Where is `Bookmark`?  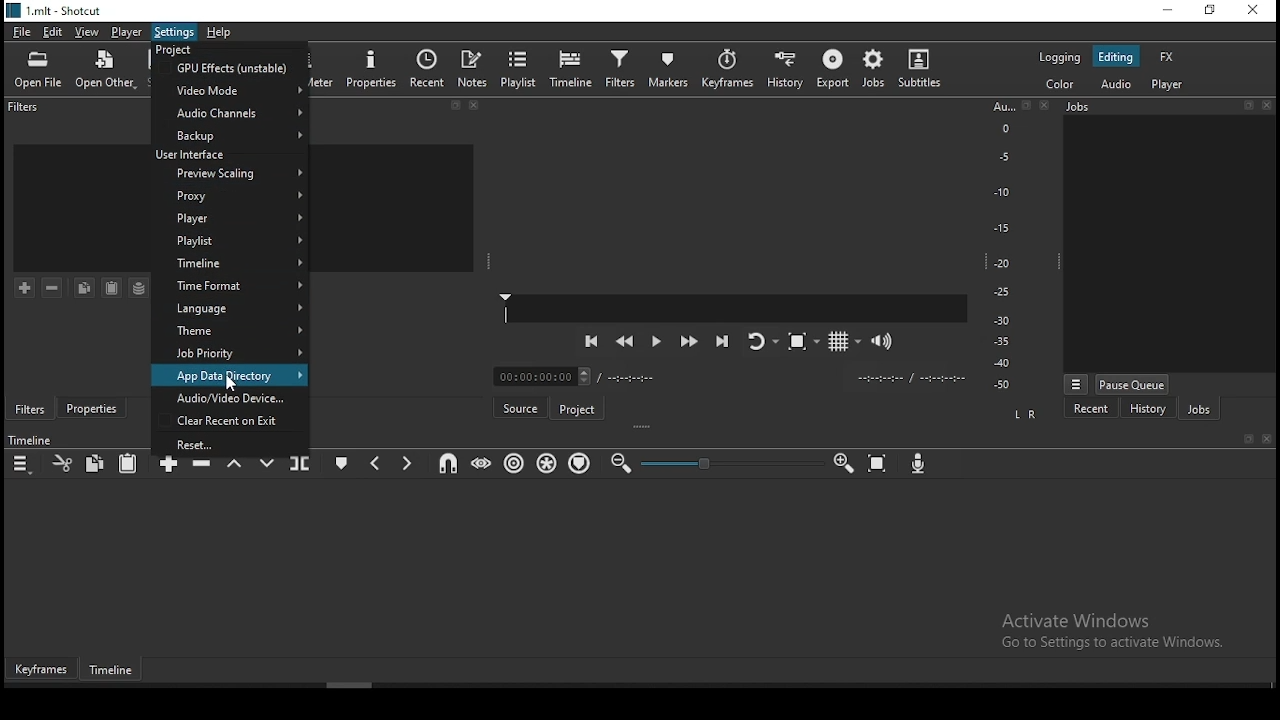 Bookmark is located at coordinates (1027, 106).